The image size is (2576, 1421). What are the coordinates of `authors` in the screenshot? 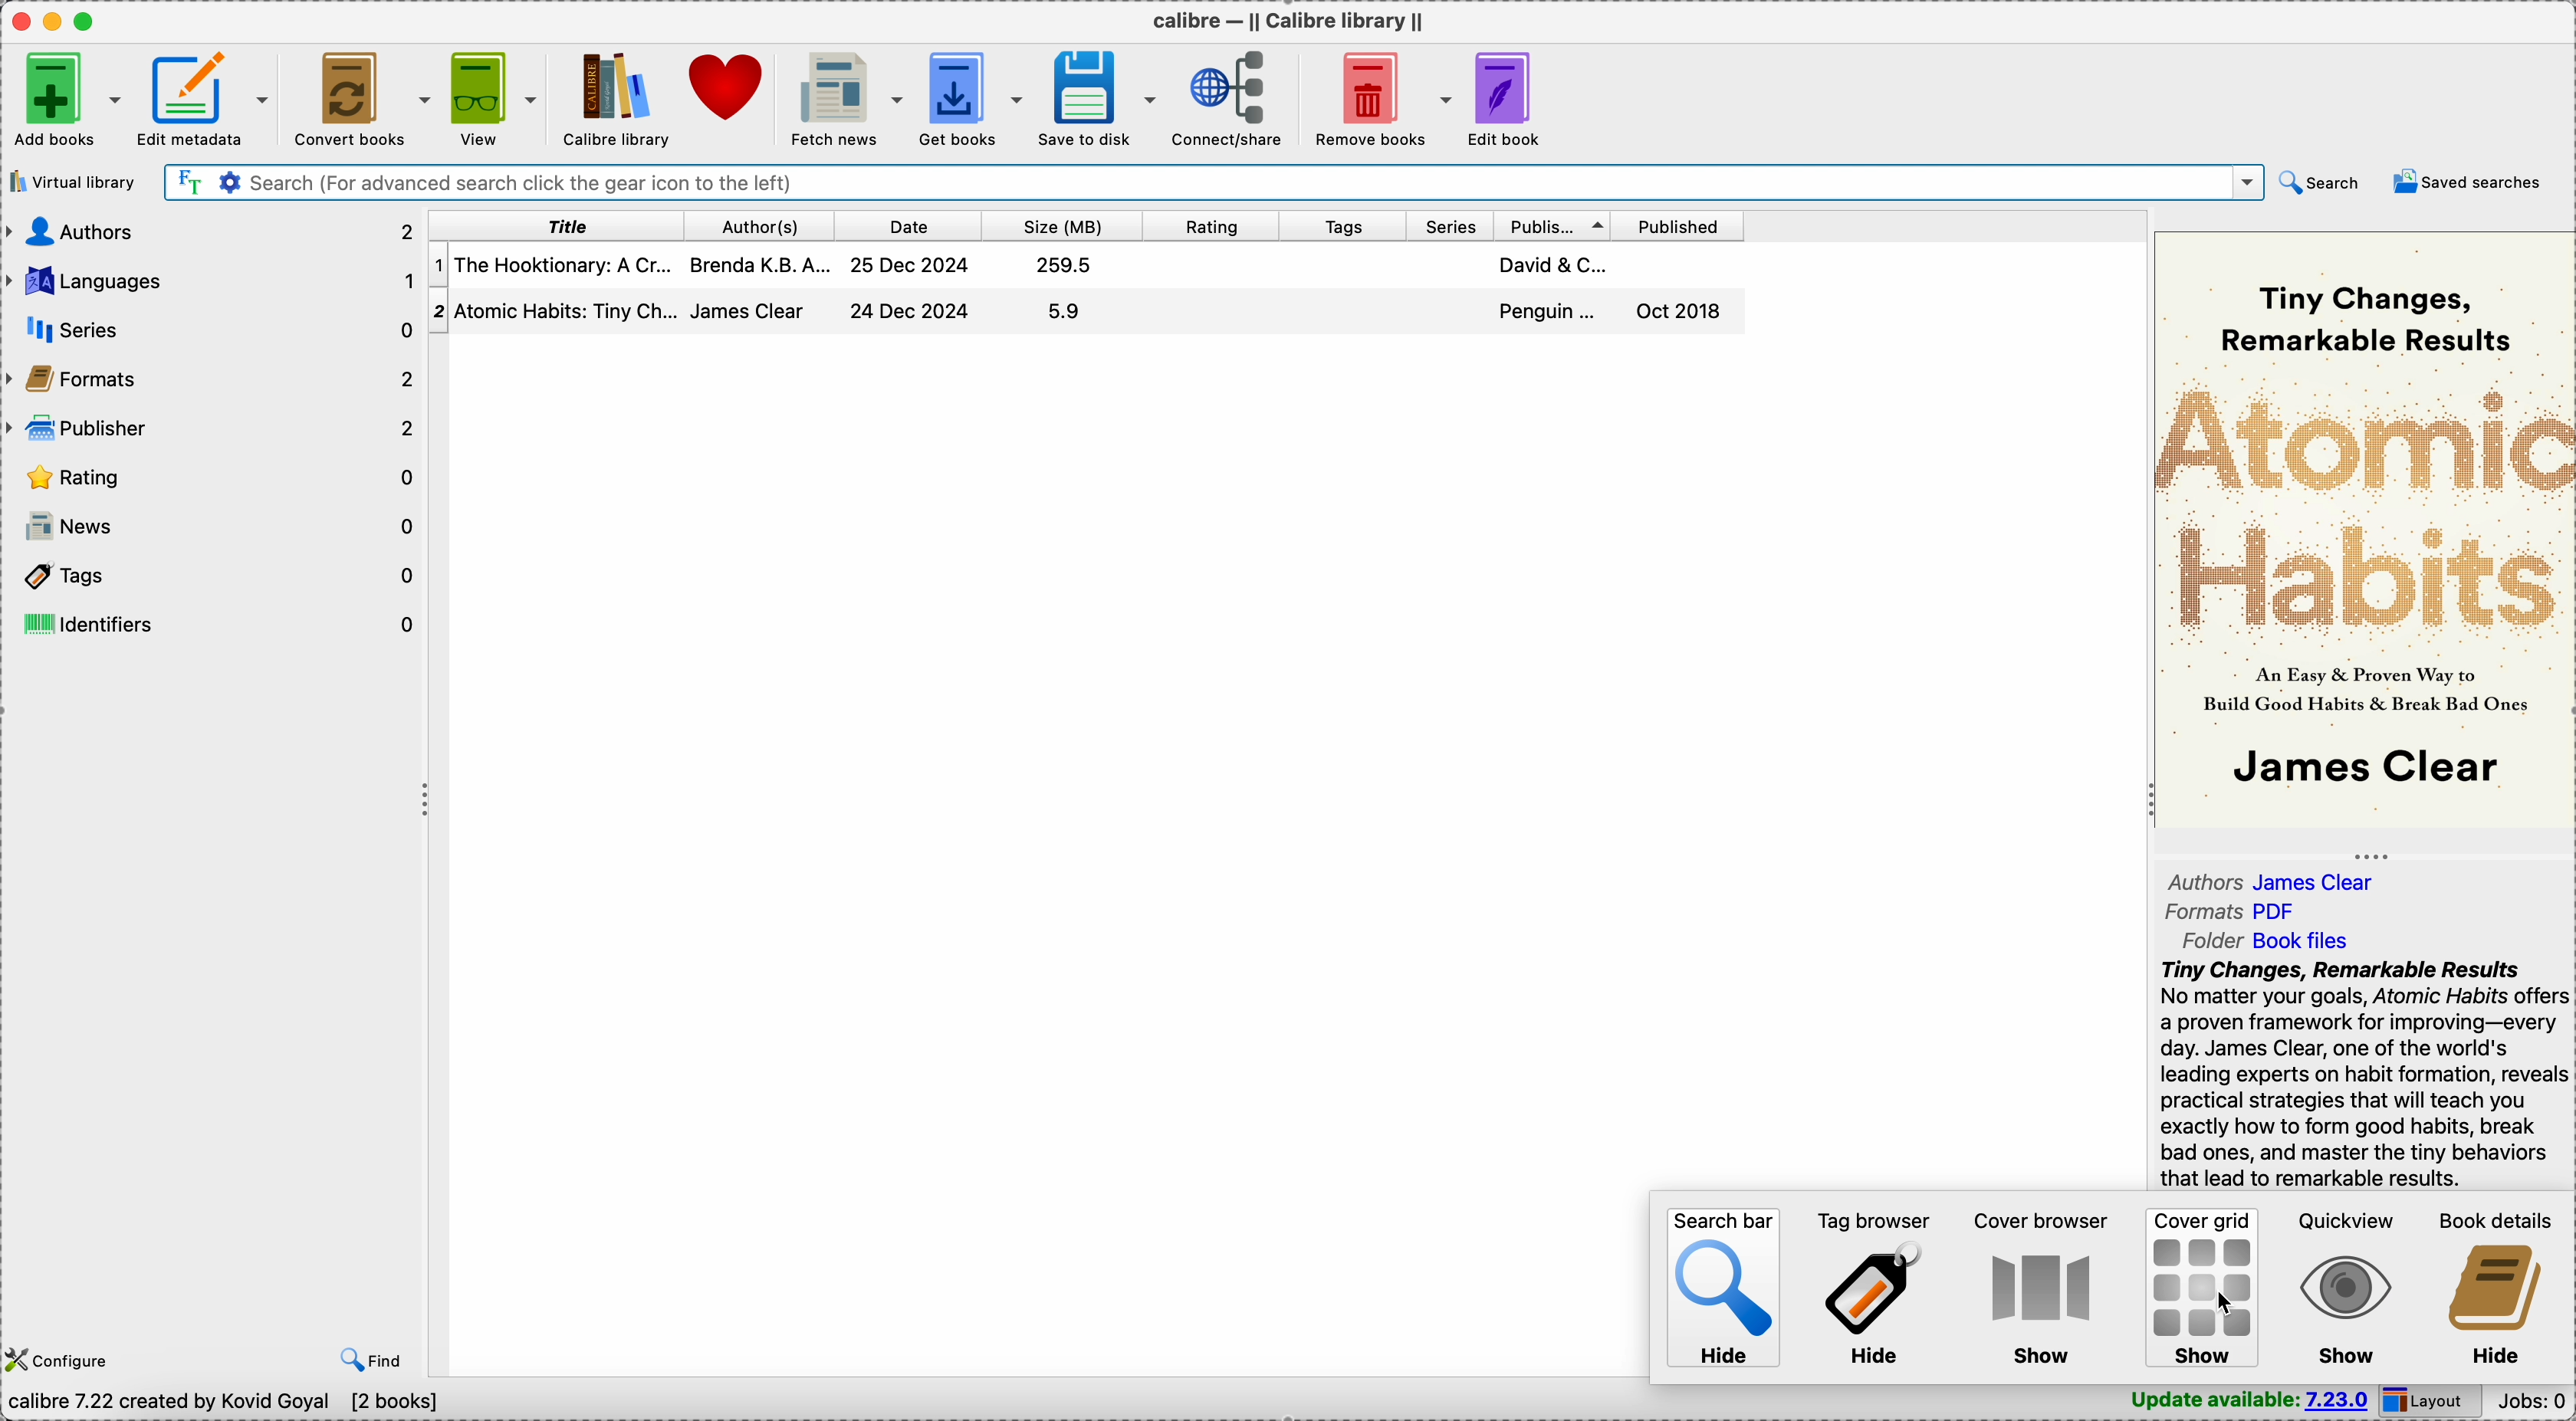 It's located at (214, 231).